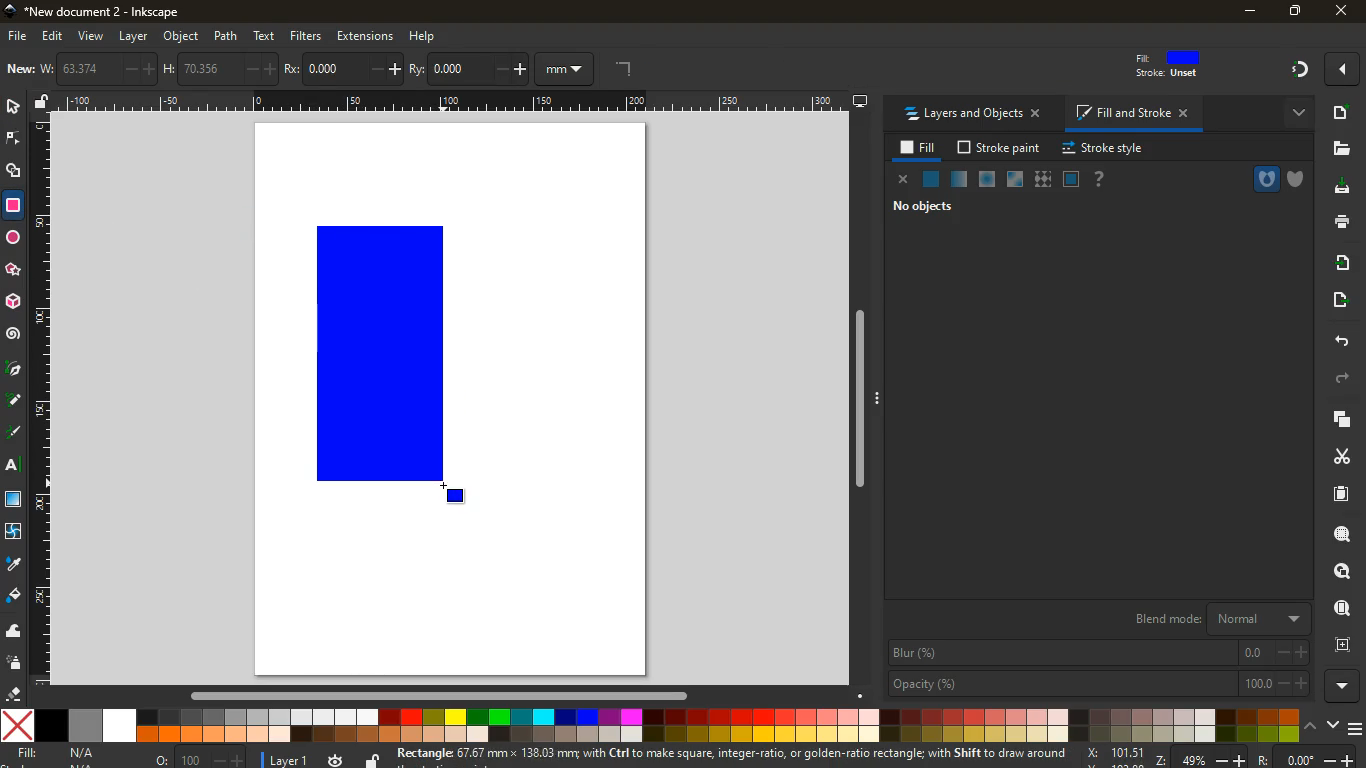  What do you see at coordinates (1220, 756) in the screenshot?
I see `zoom` at bounding box center [1220, 756].